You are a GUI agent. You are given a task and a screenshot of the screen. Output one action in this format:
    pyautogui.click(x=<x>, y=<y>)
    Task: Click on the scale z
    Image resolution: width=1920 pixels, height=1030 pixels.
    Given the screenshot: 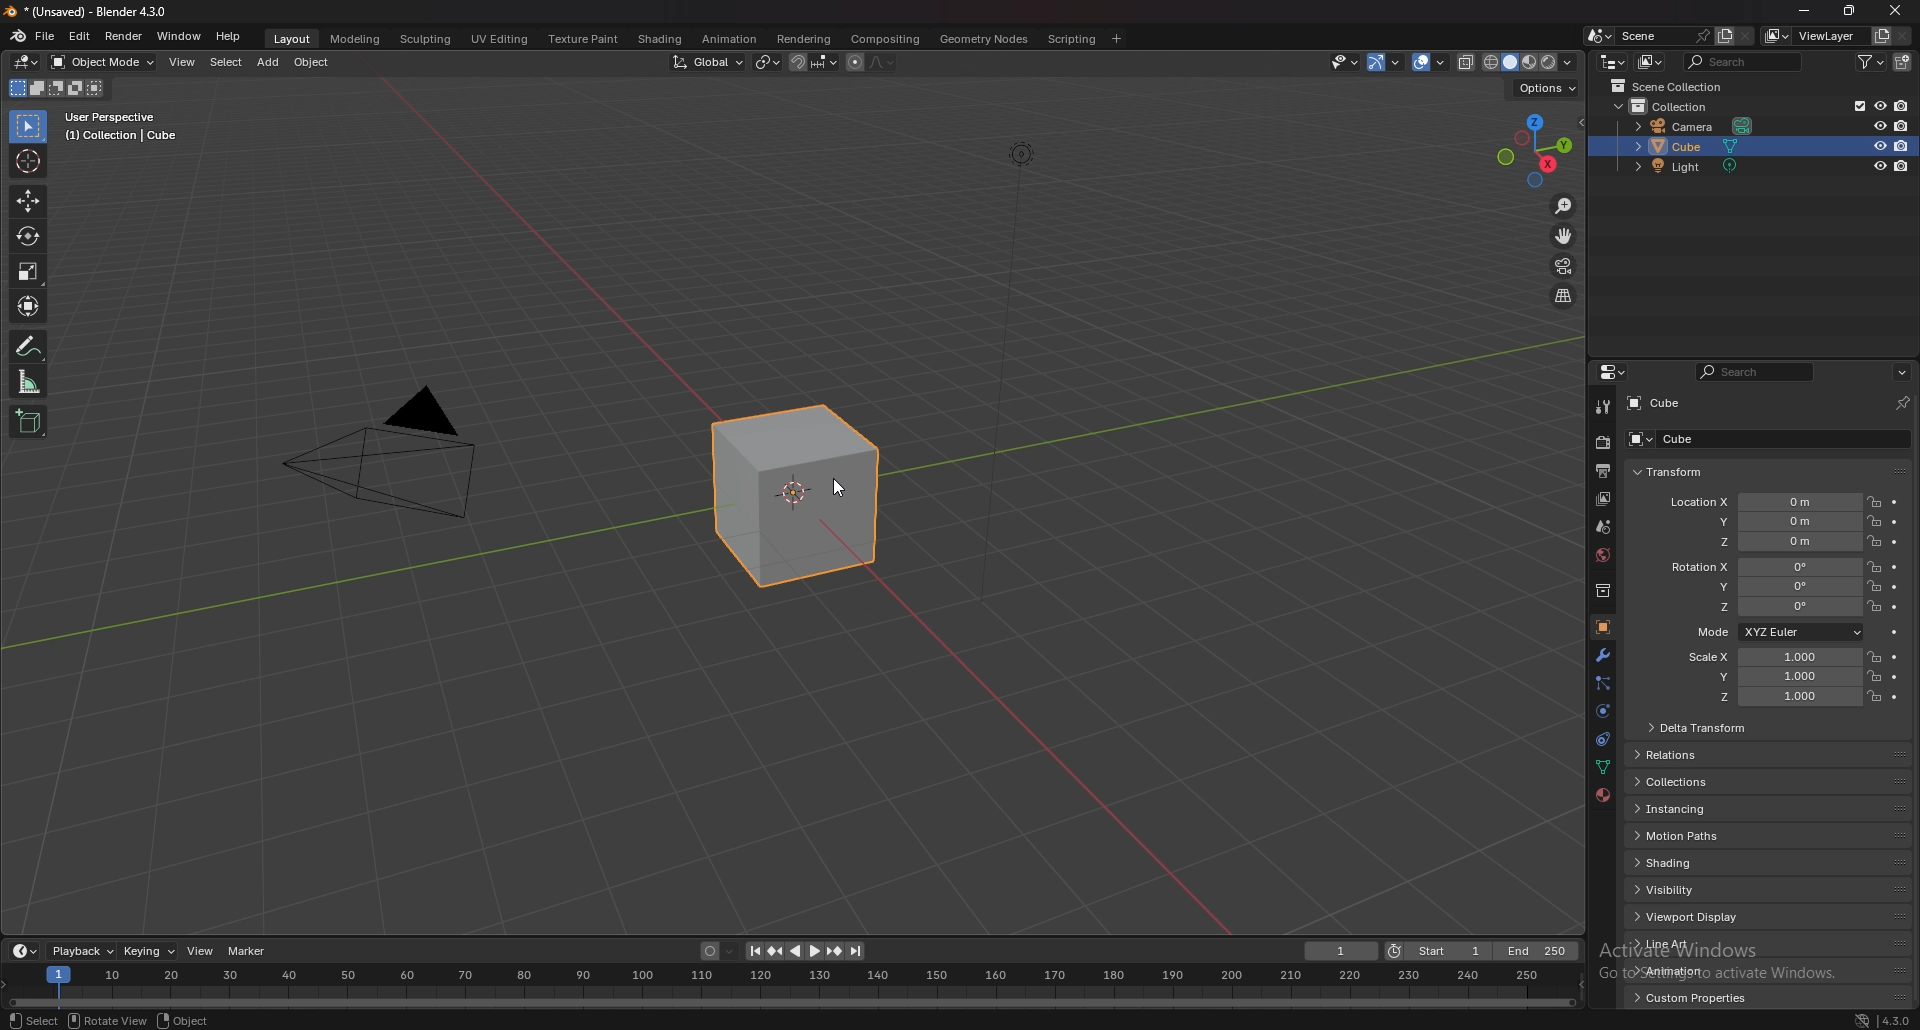 What is the action you would take?
    pyautogui.click(x=1771, y=696)
    